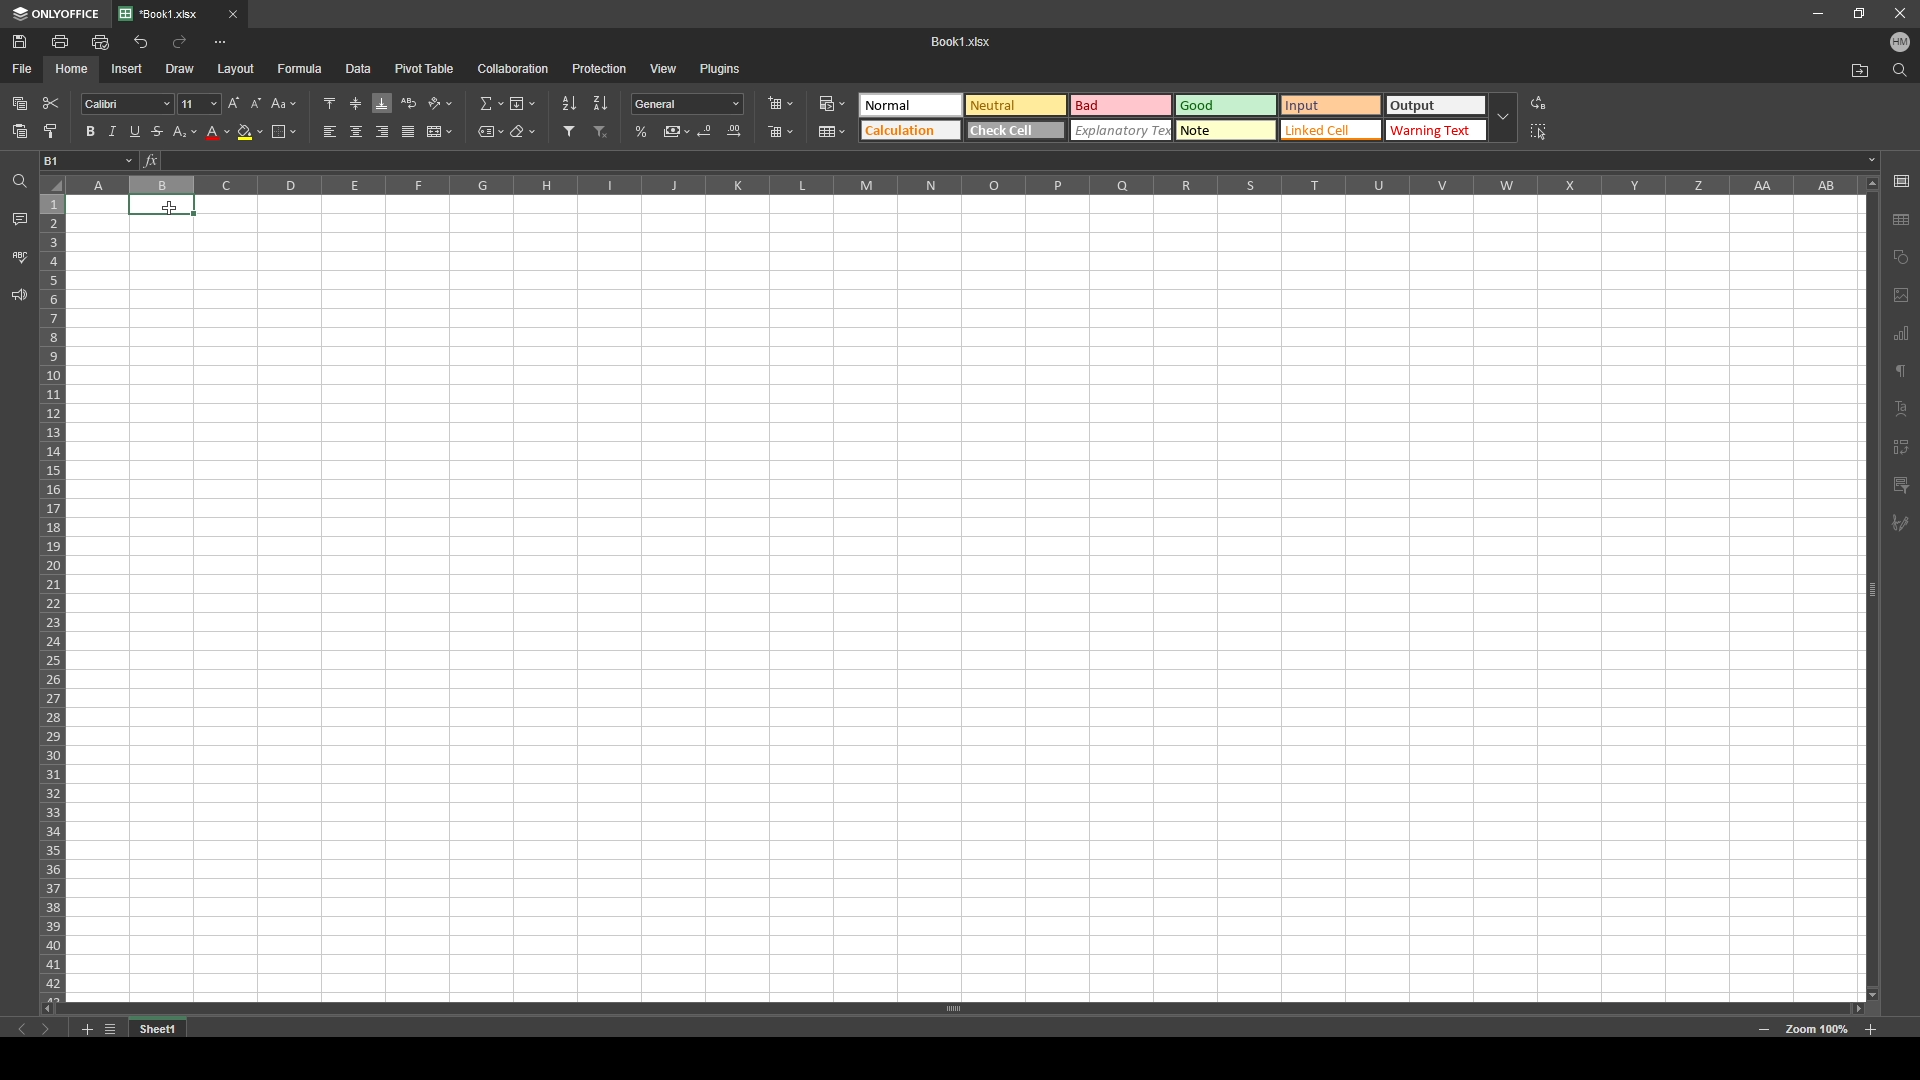 This screenshot has width=1920, height=1080. What do you see at coordinates (1123, 130) in the screenshot?
I see `Explanatory text` at bounding box center [1123, 130].